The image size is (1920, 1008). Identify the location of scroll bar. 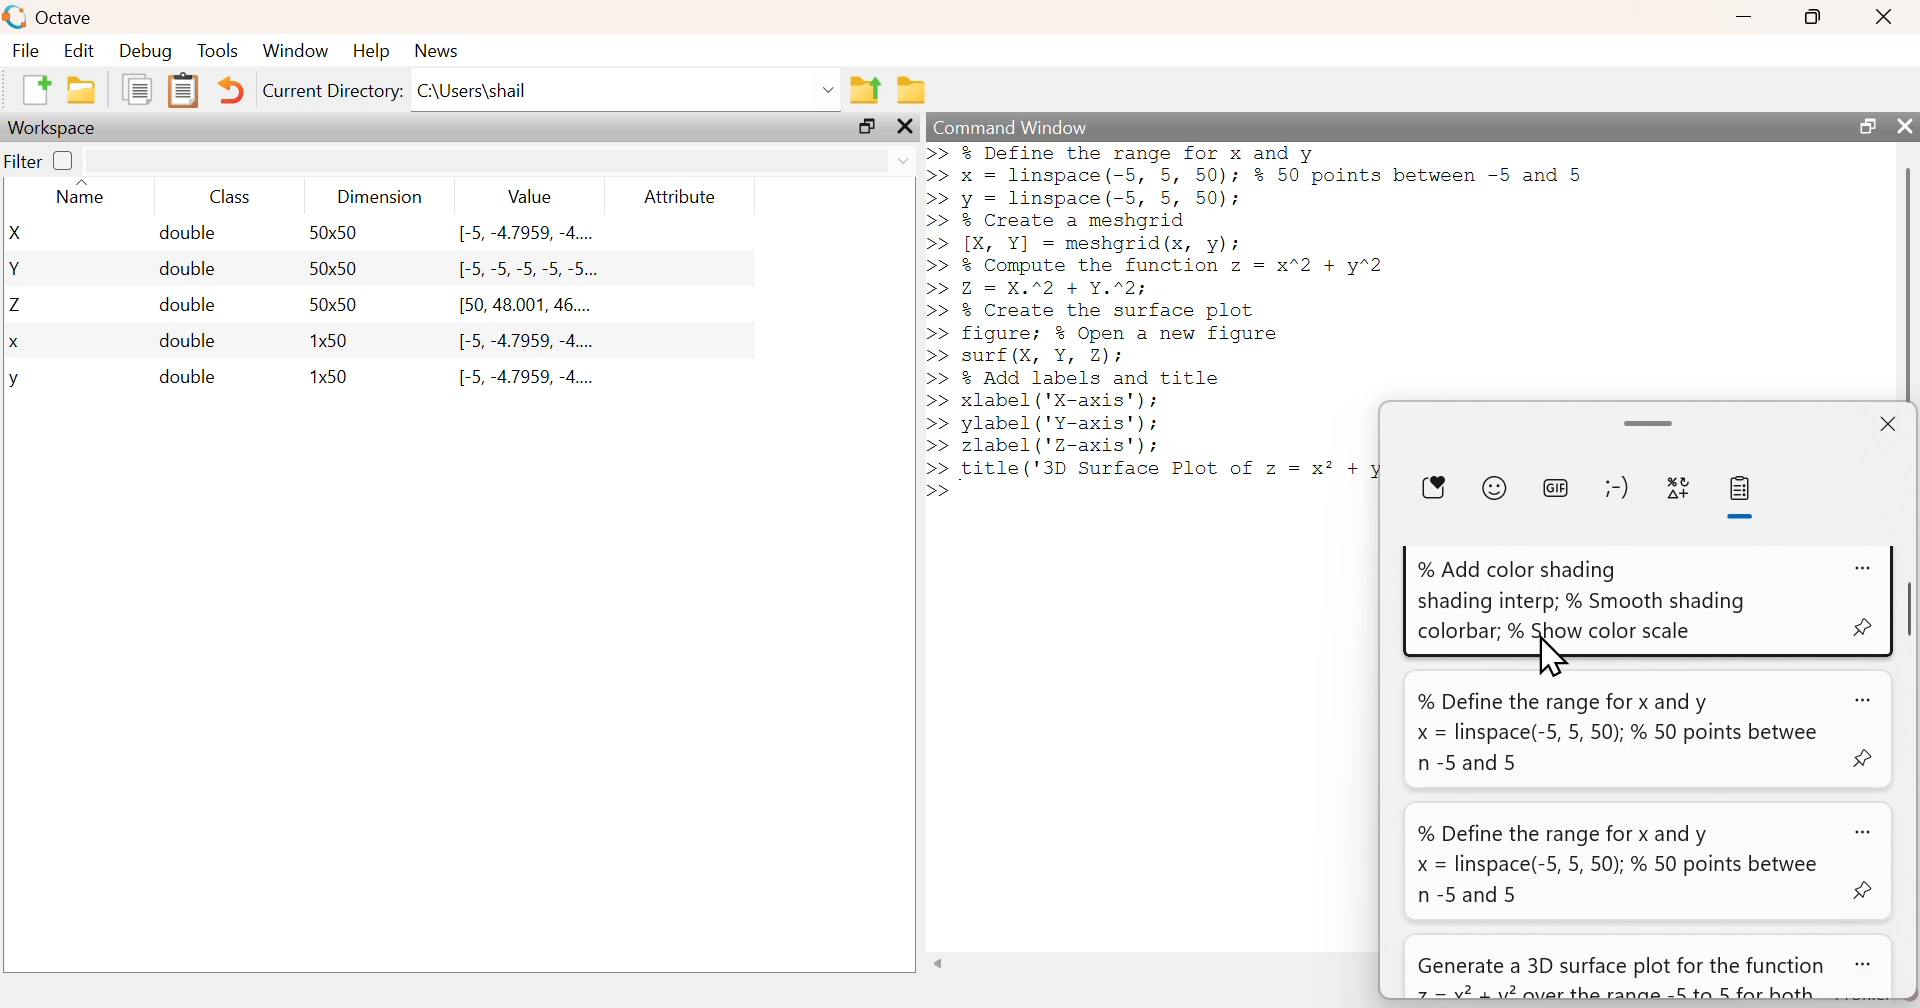
(1907, 282).